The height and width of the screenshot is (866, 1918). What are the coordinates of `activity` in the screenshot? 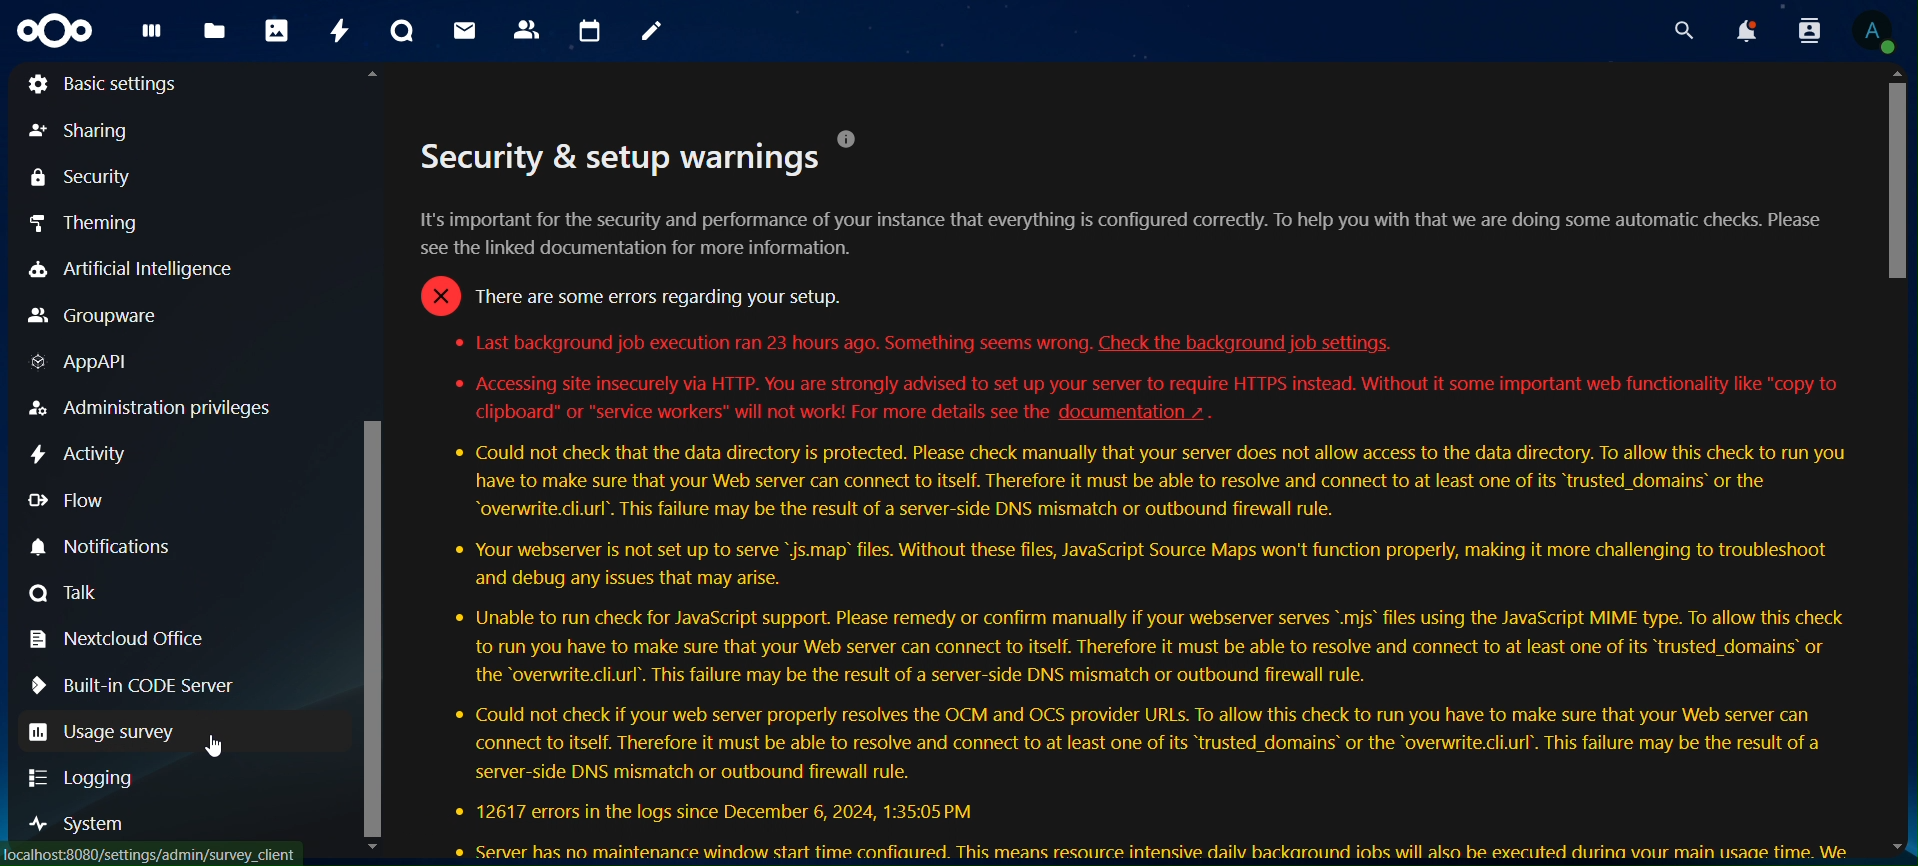 It's located at (339, 30).